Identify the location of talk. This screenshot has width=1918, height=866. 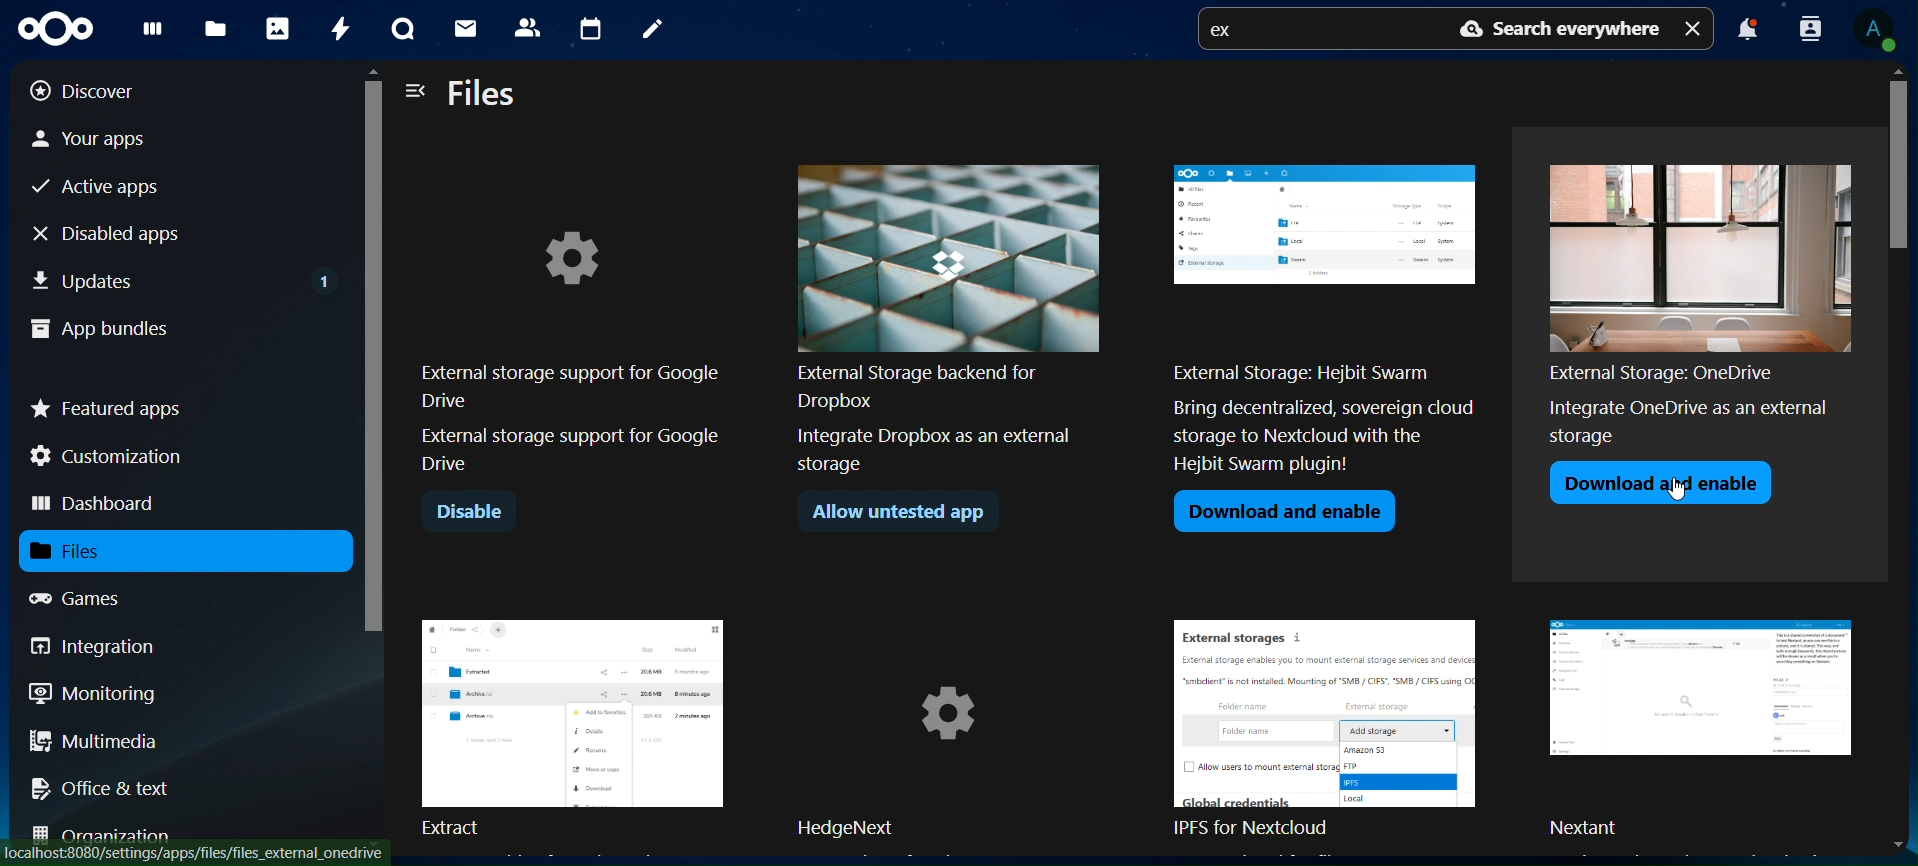
(399, 30).